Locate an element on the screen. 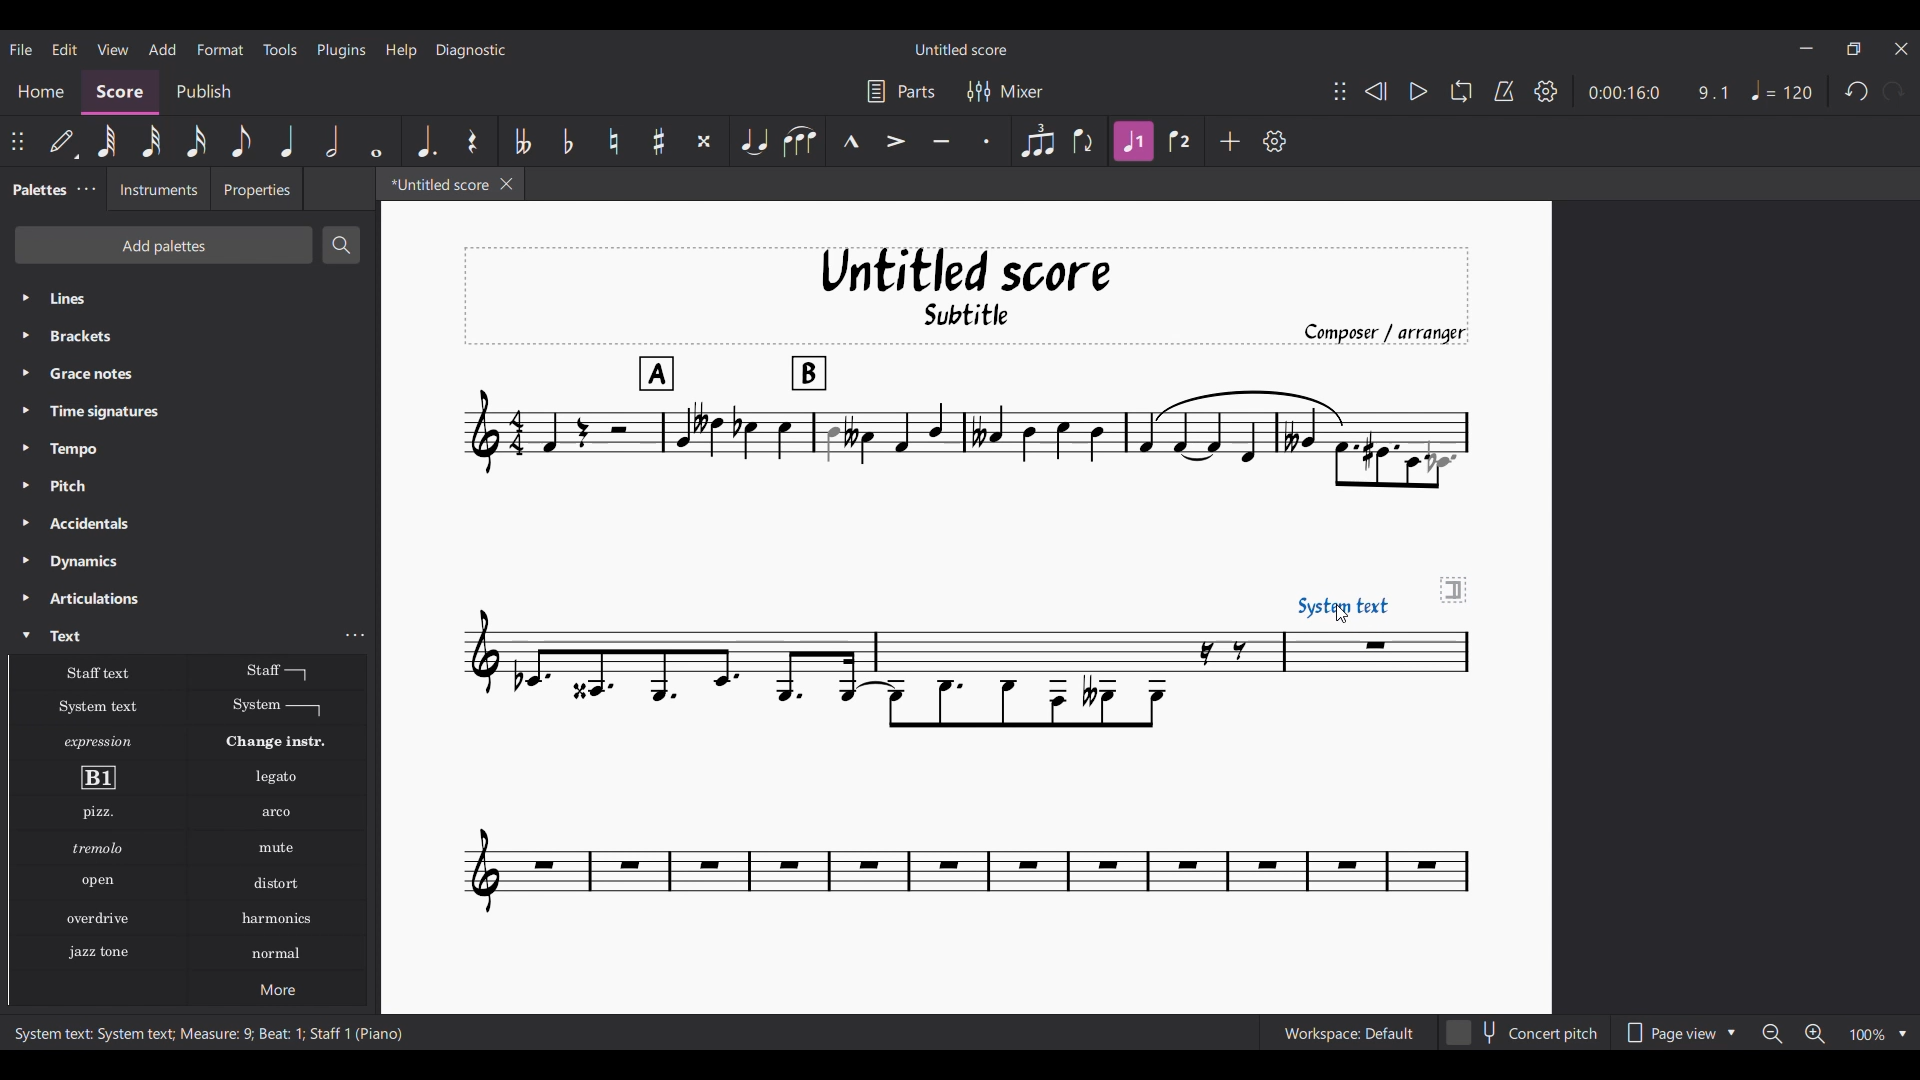 The image size is (1920, 1080). Untitled score is located at coordinates (961, 50).